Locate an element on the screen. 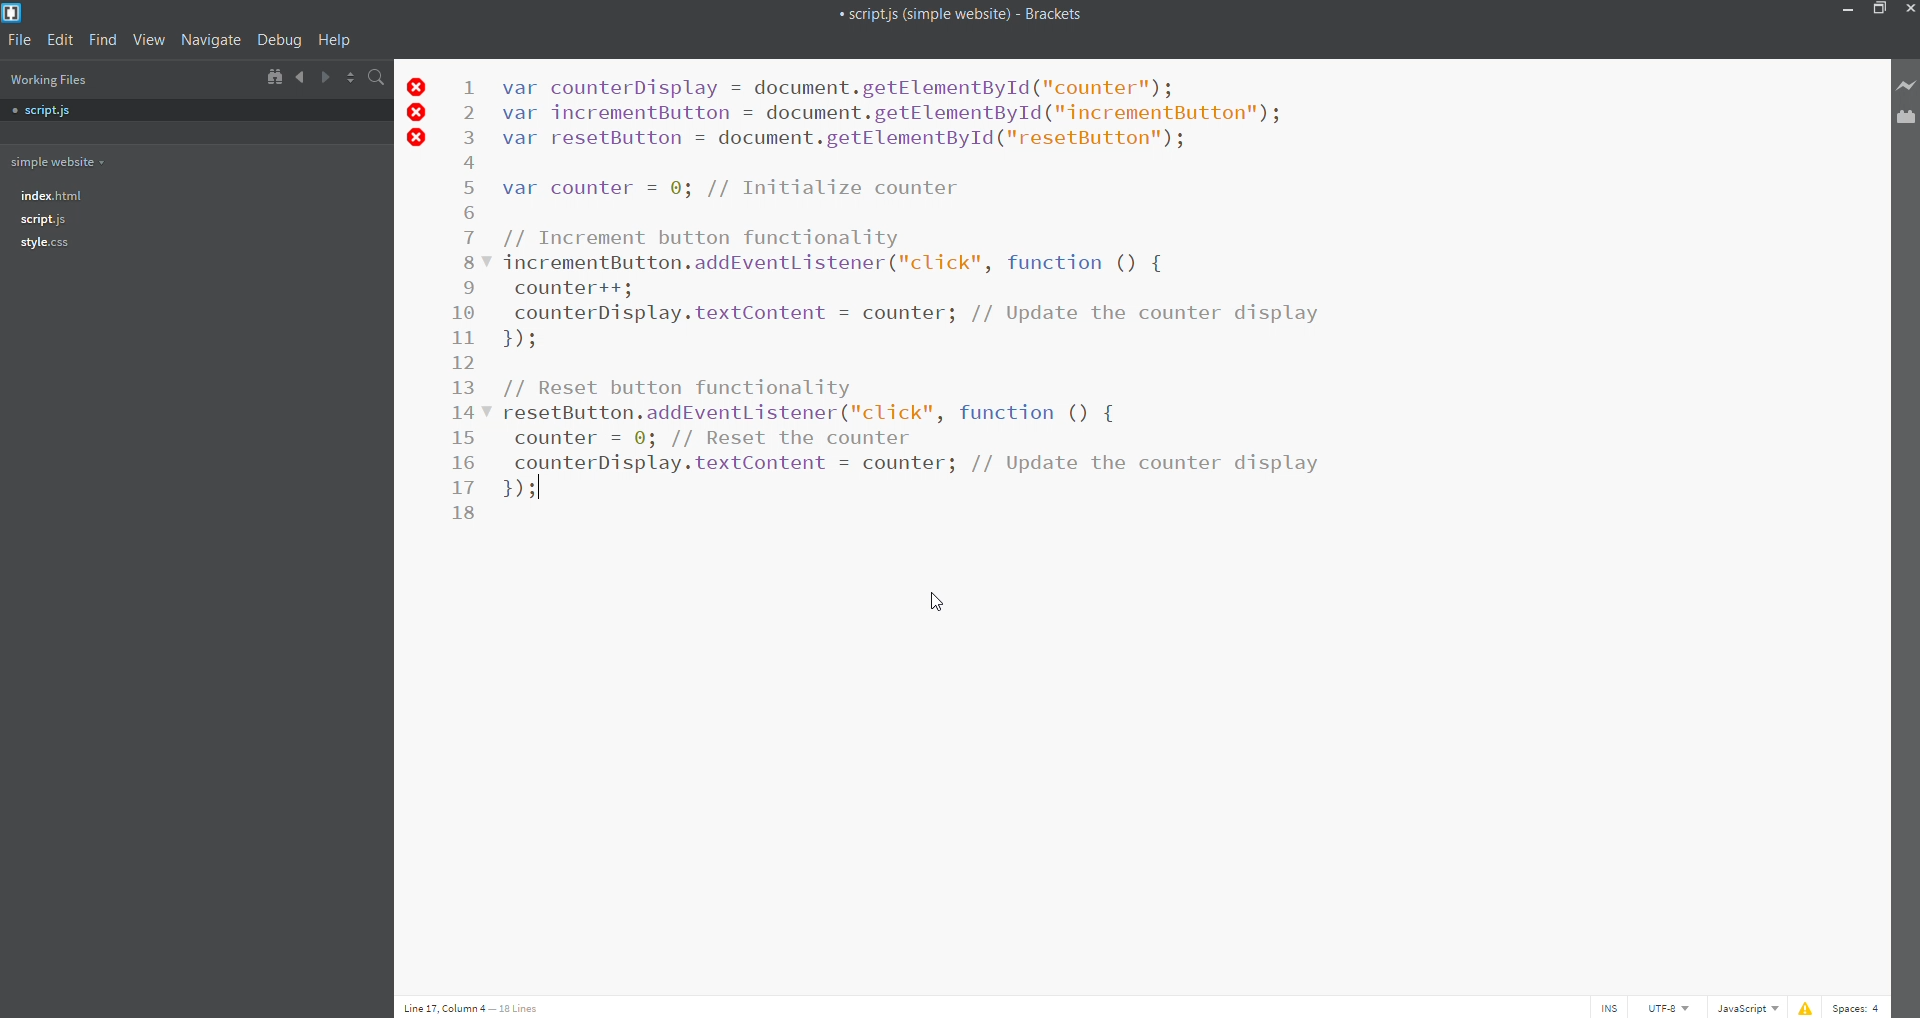 This screenshot has width=1920, height=1018. Increment and Reset button Functionality Code is located at coordinates (911, 285).